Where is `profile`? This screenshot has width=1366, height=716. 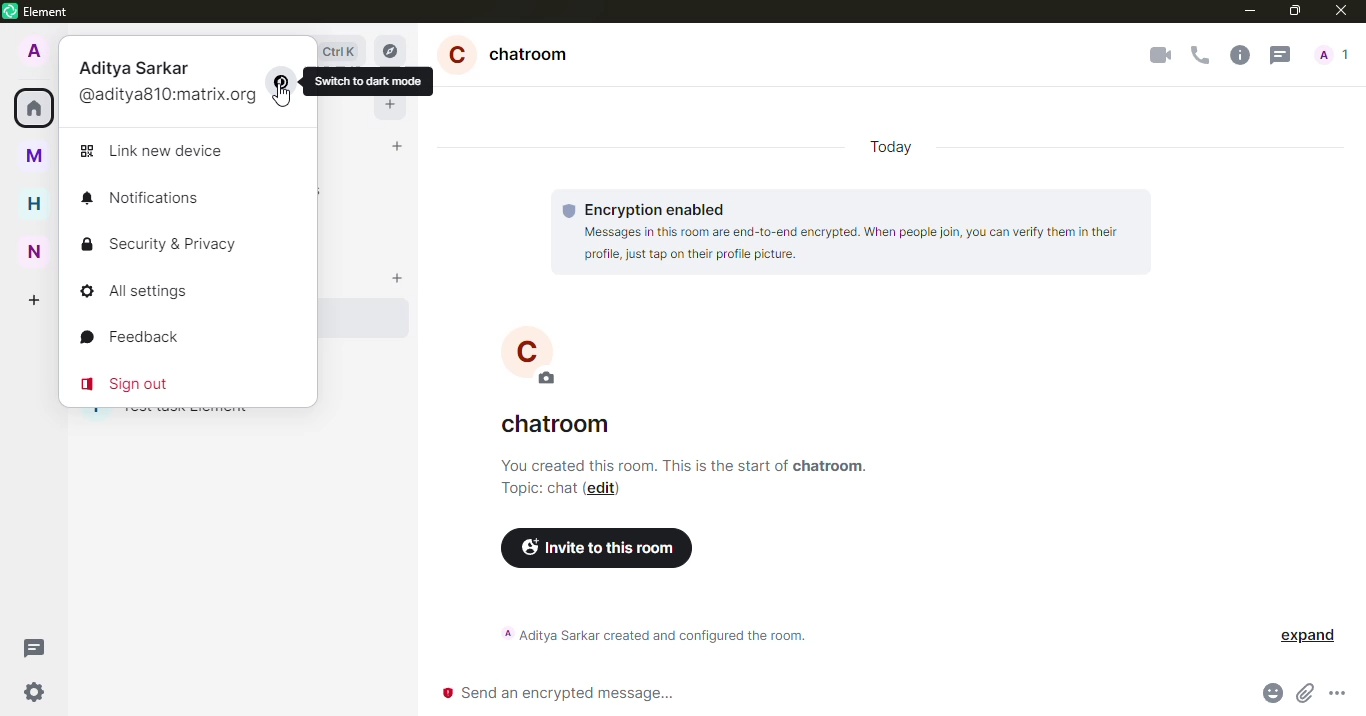
profile is located at coordinates (36, 49).